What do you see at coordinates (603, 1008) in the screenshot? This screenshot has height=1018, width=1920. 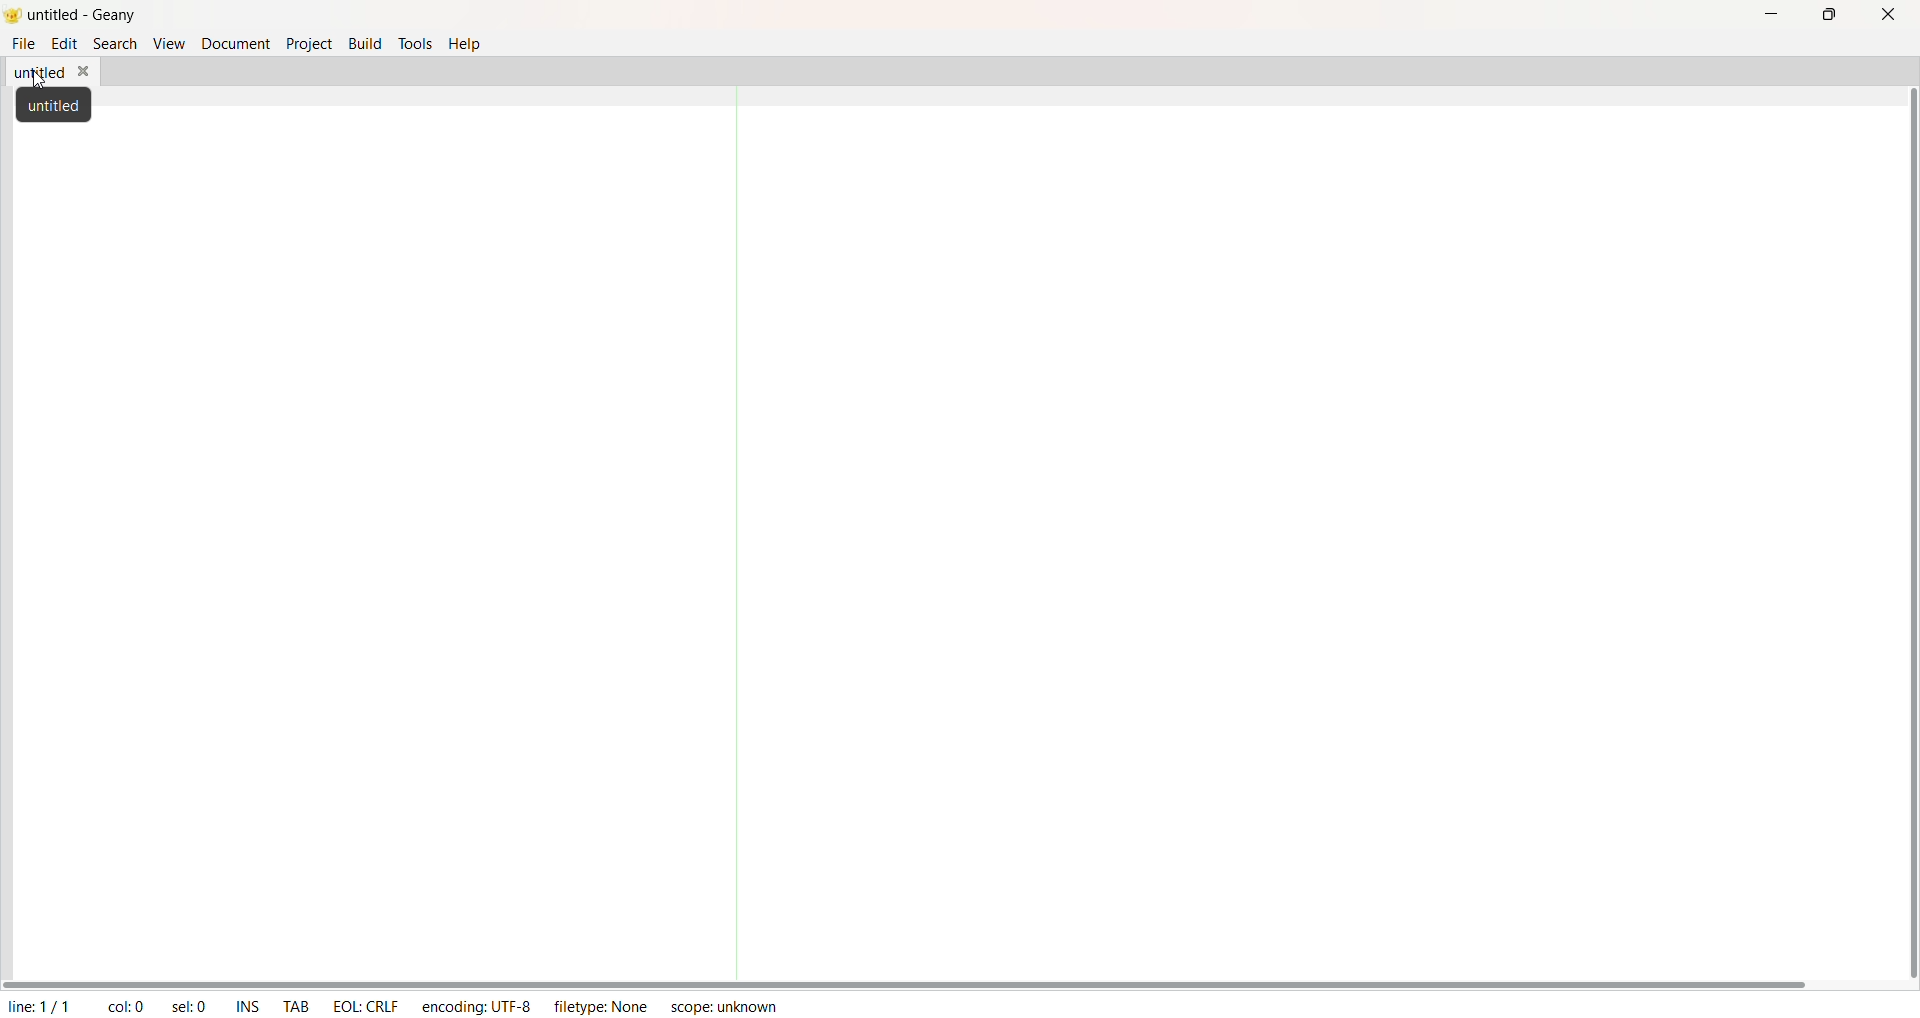 I see `filetype: Name` at bounding box center [603, 1008].